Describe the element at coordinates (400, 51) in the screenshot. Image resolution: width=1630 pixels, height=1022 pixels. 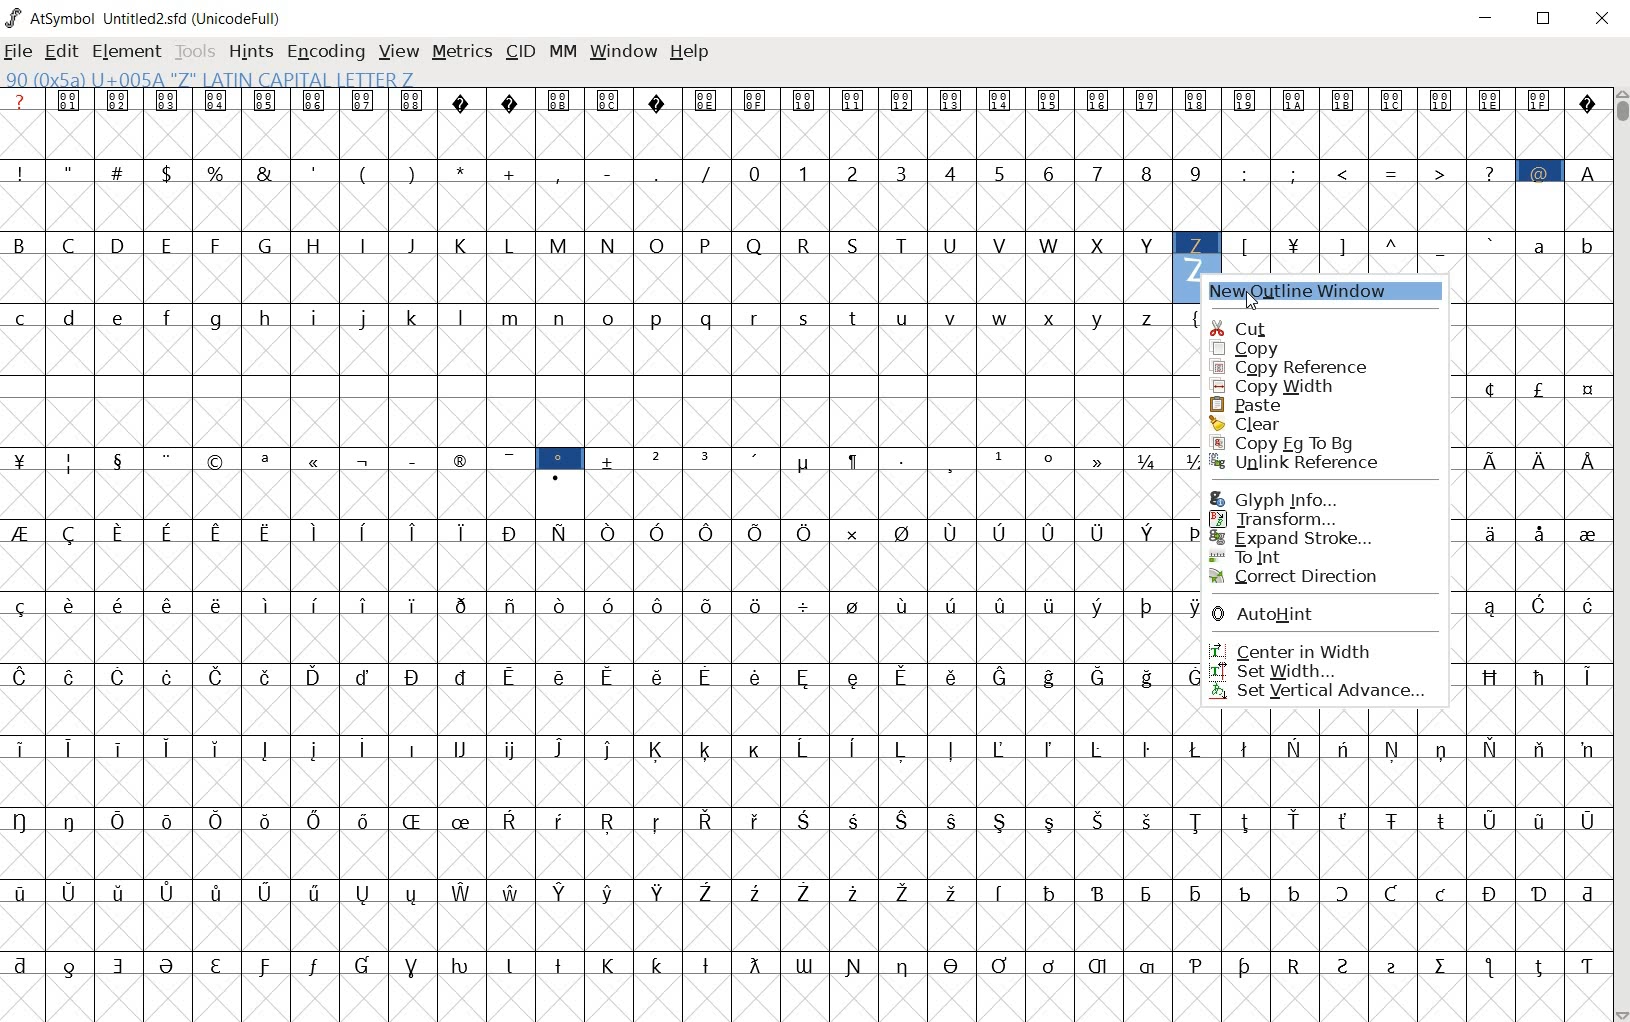
I see `view` at that location.